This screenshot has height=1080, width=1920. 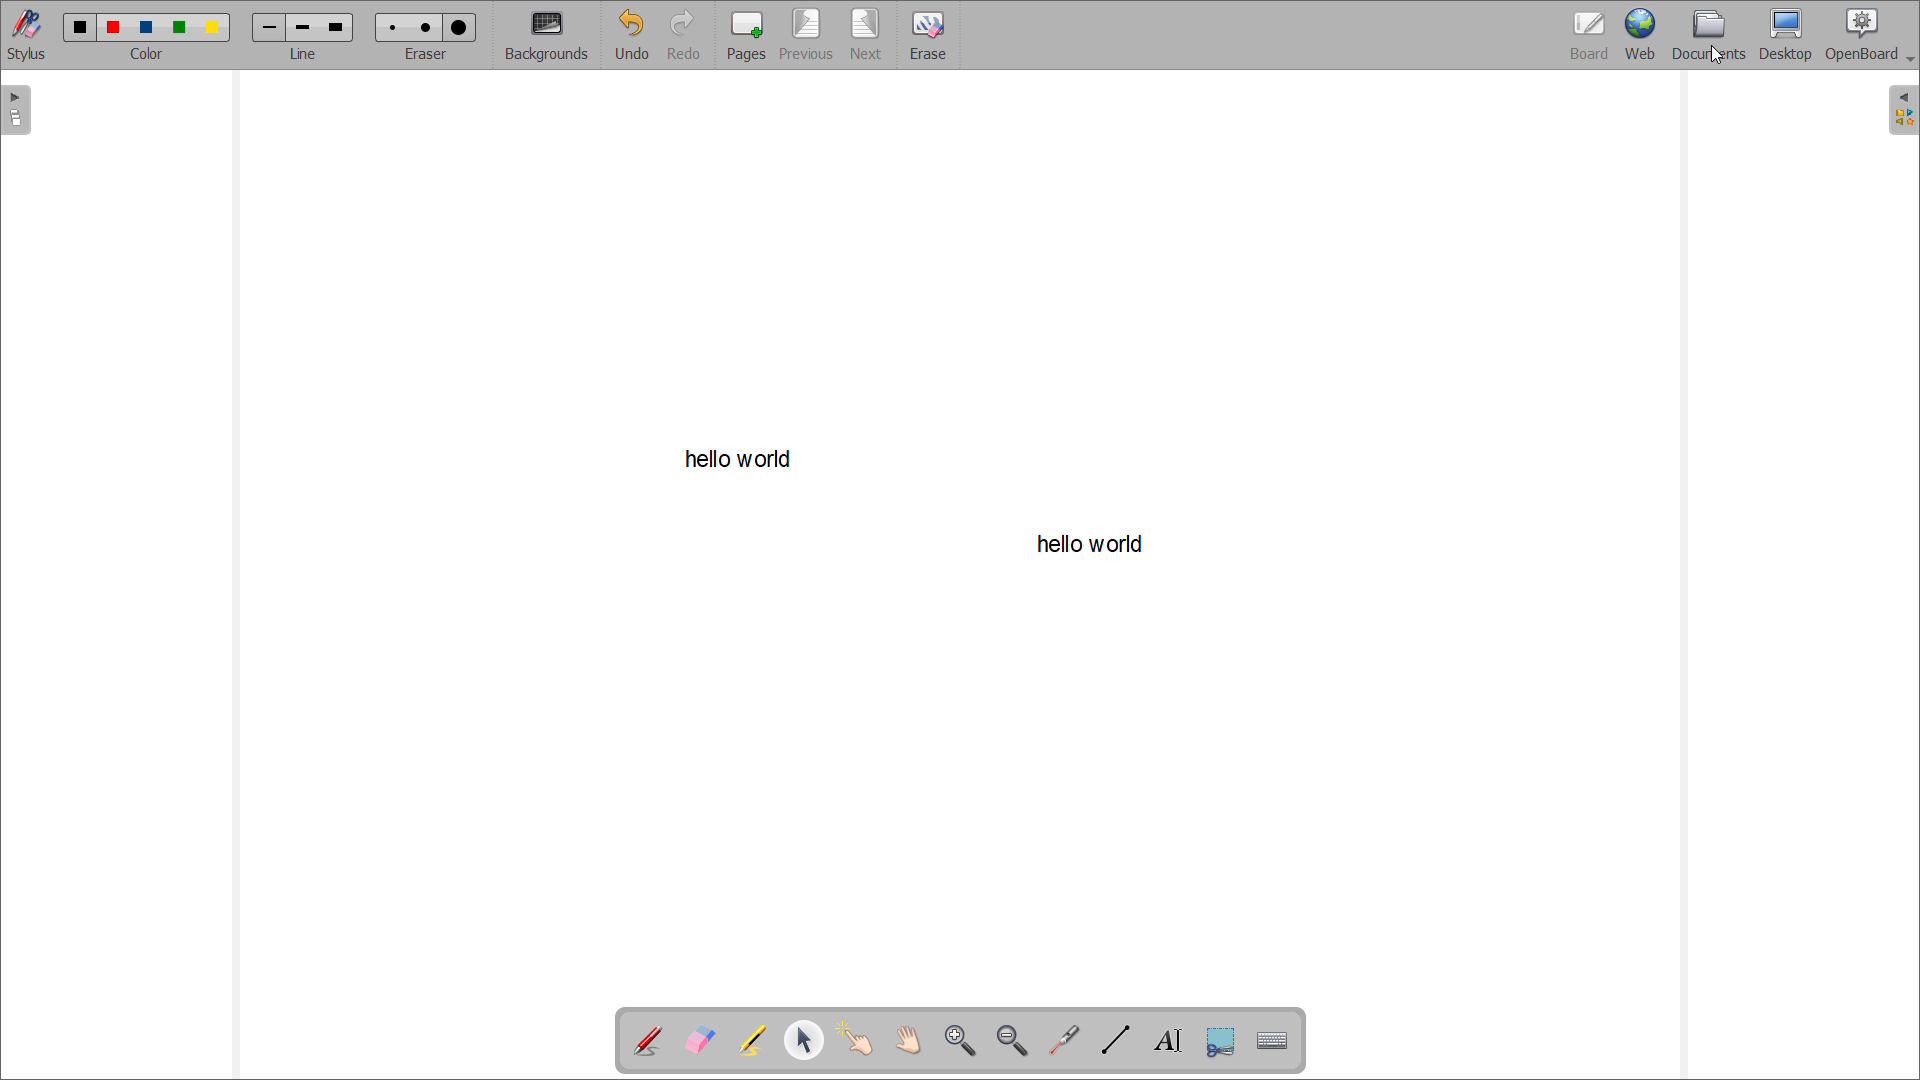 I want to click on capture part of a screen, so click(x=1222, y=1042).